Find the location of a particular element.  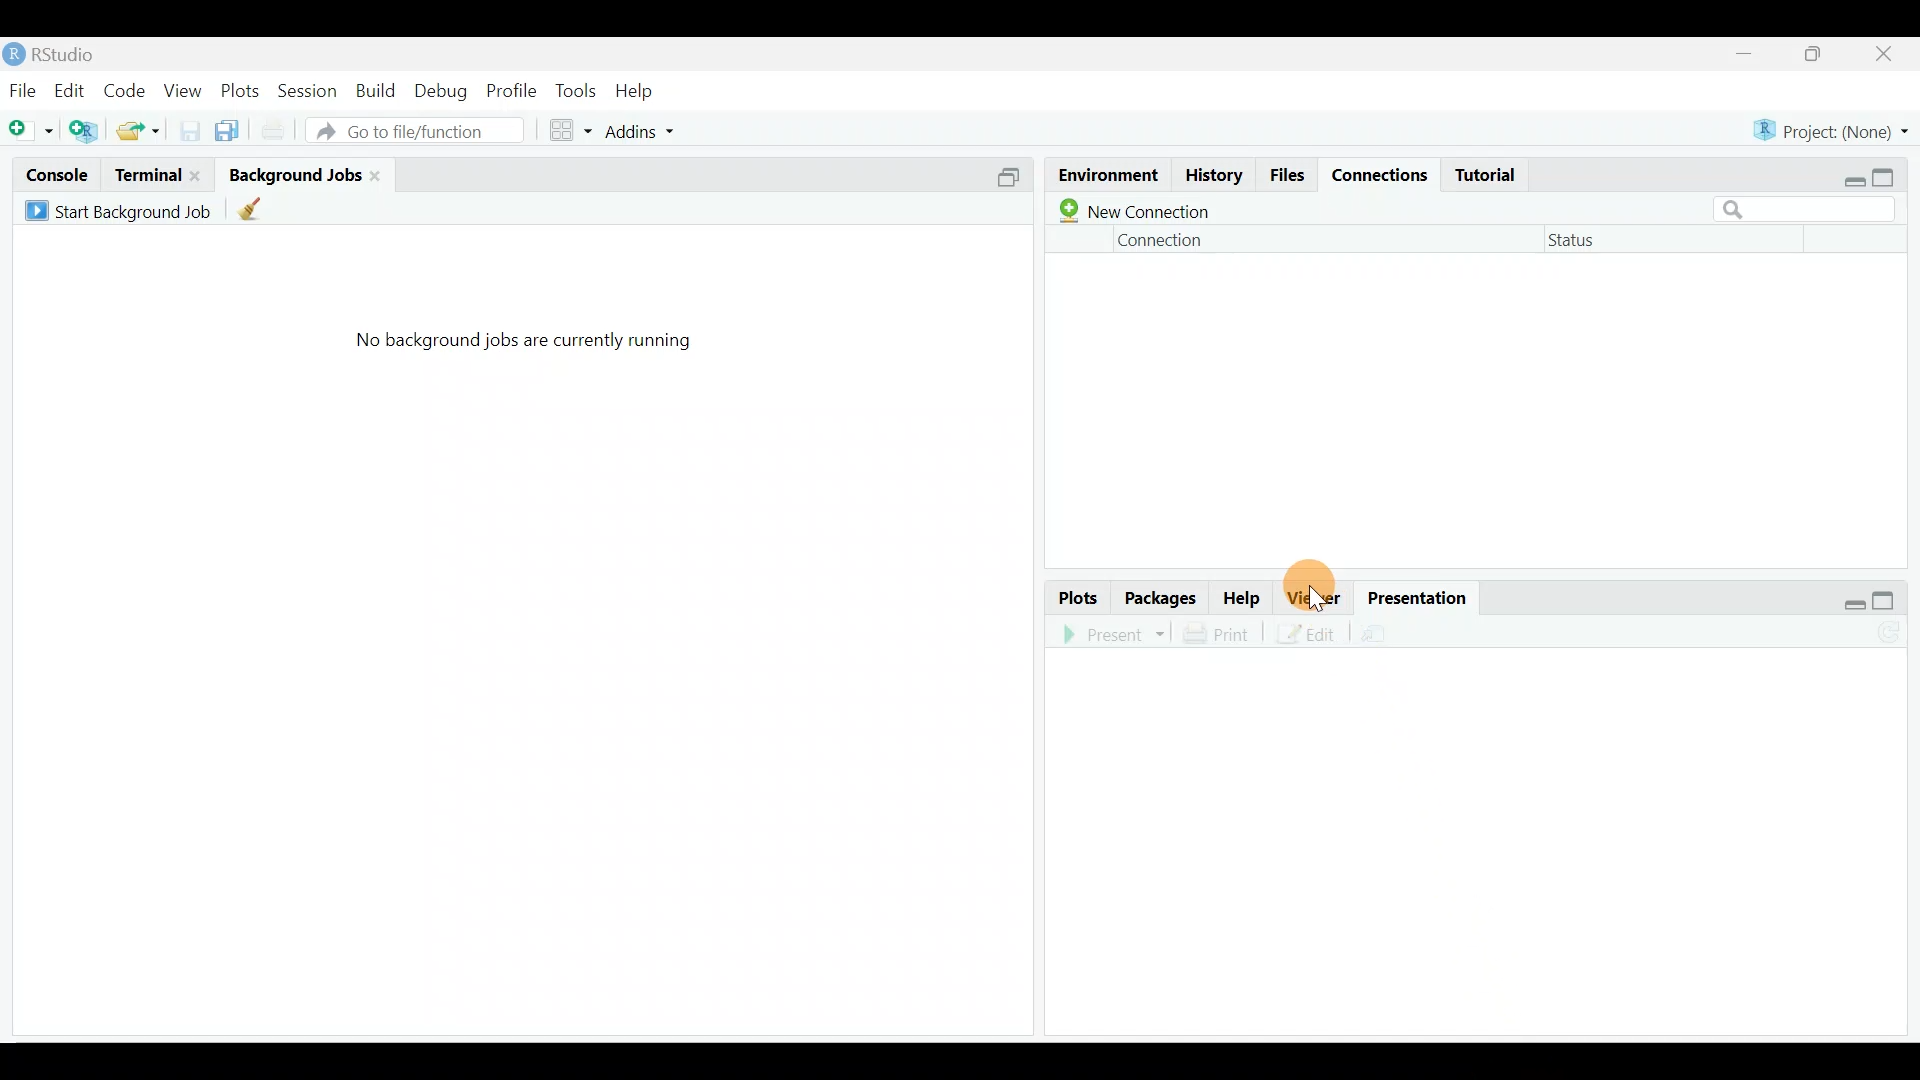

Edit is located at coordinates (1314, 631).